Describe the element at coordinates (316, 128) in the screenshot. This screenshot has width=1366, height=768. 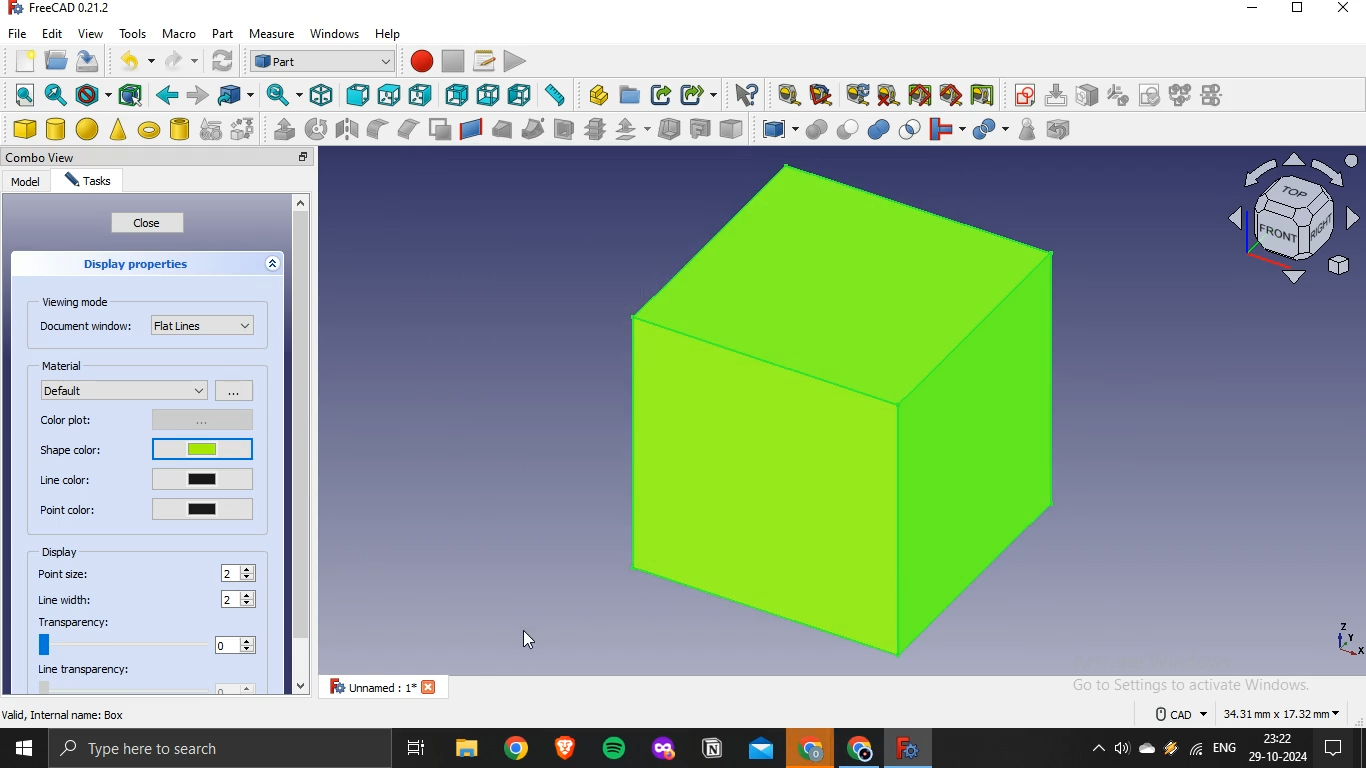
I see `revolve` at that location.